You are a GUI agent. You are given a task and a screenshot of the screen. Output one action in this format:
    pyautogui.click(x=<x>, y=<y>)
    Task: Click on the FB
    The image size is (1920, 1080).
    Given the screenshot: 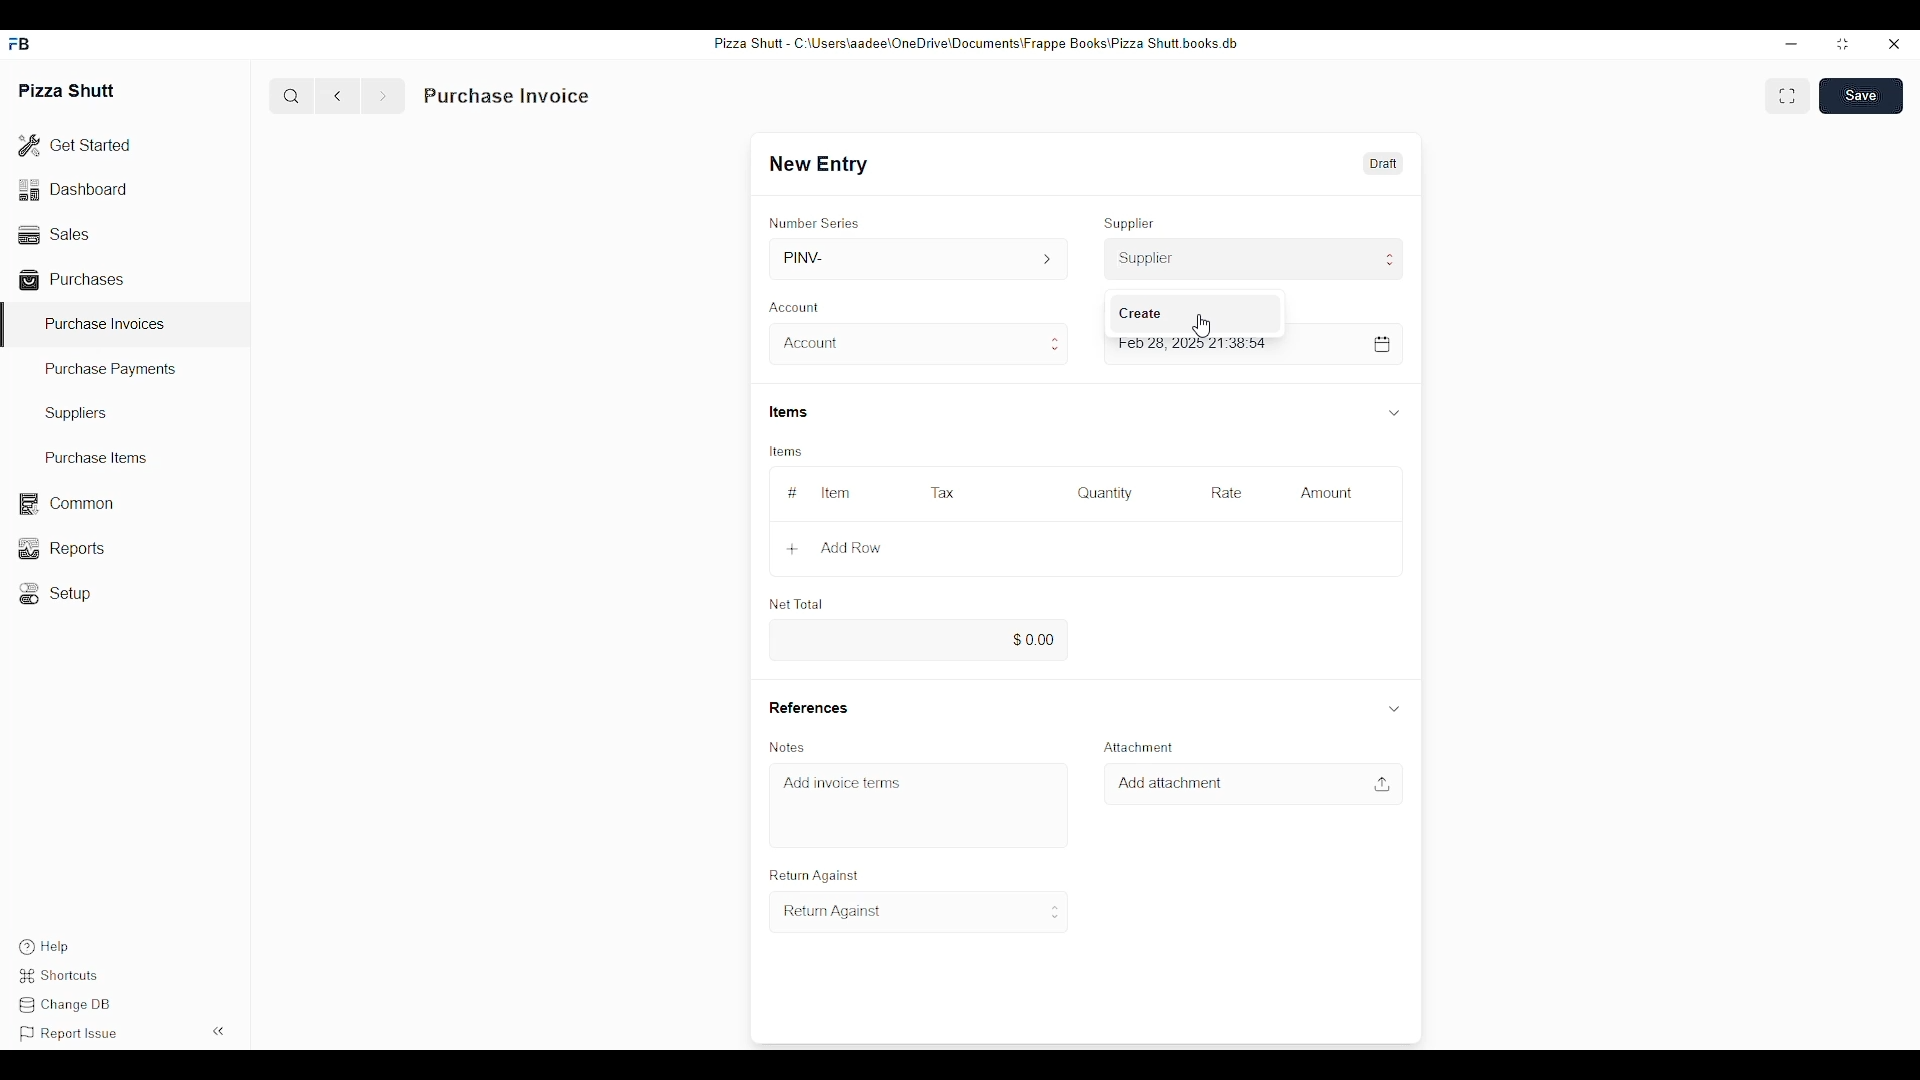 What is the action you would take?
    pyautogui.click(x=22, y=44)
    